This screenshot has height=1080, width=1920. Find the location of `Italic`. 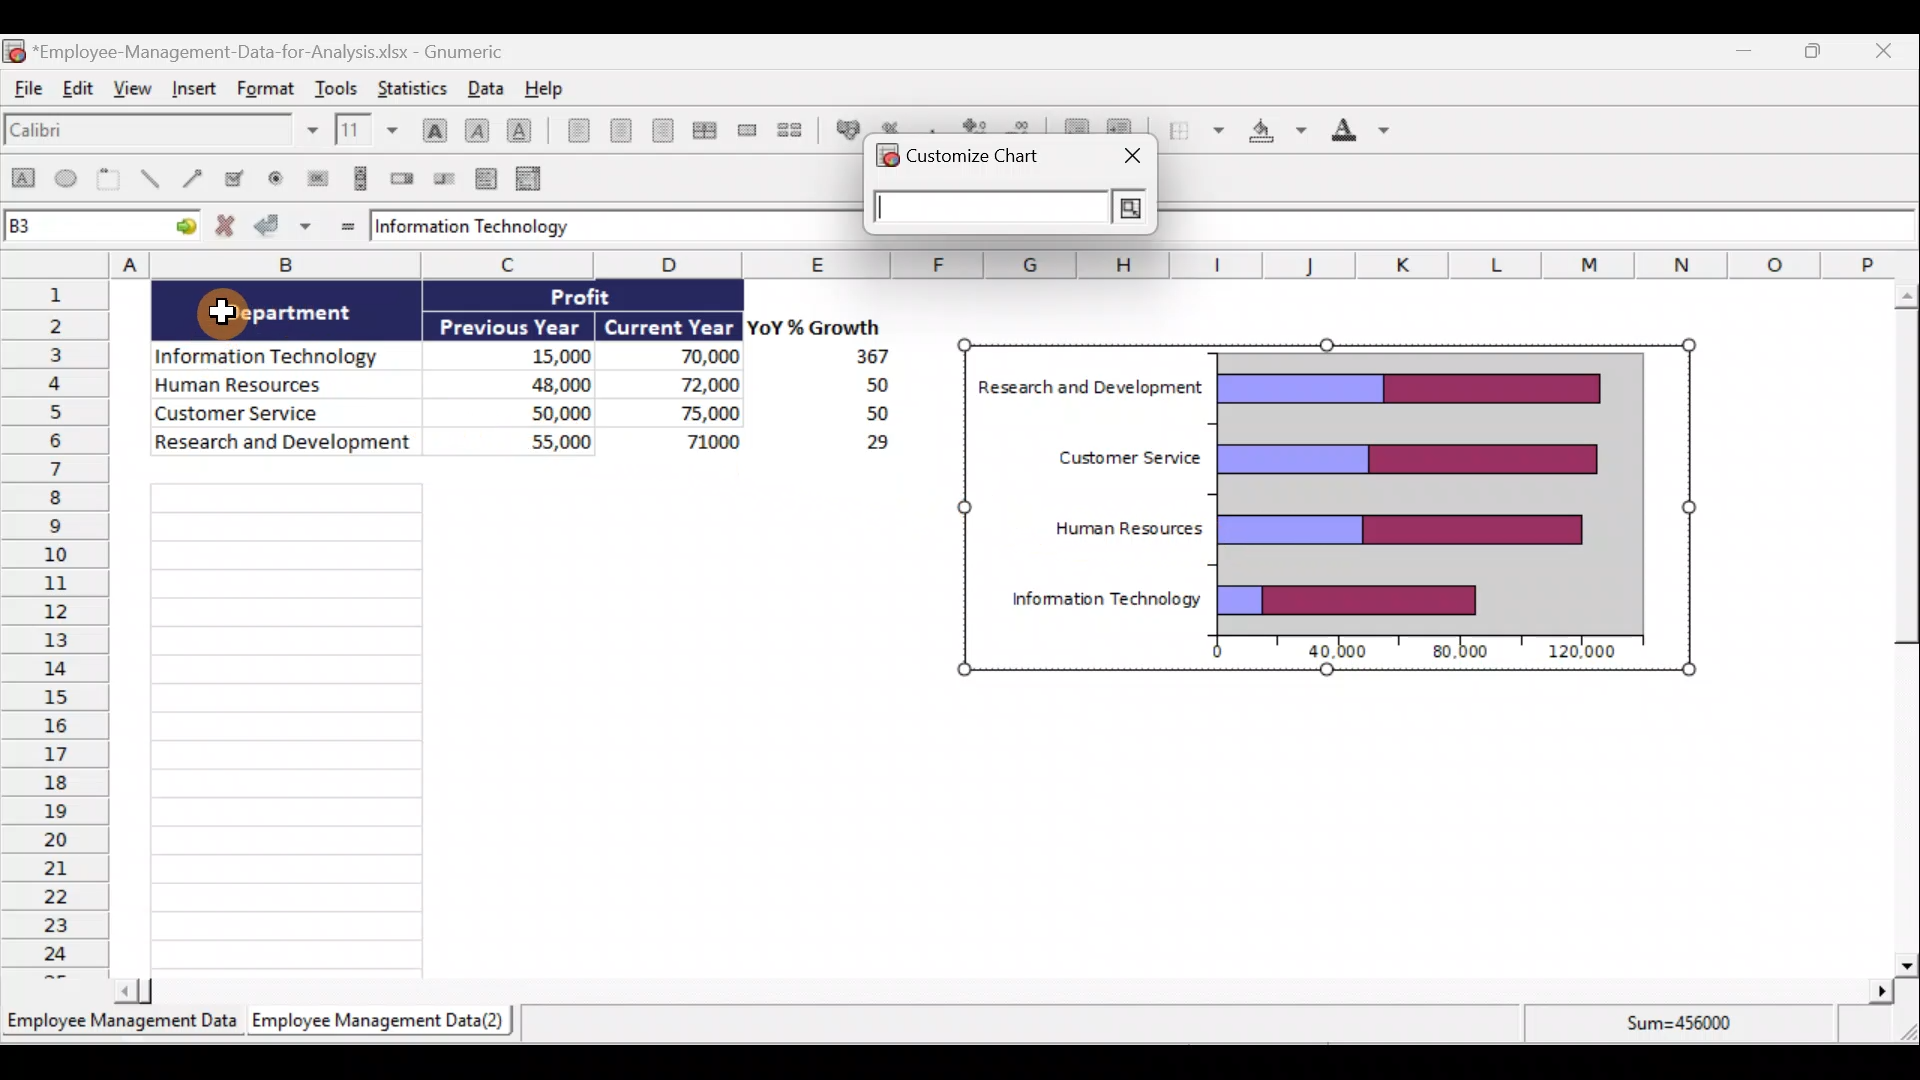

Italic is located at coordinates (477, 128).